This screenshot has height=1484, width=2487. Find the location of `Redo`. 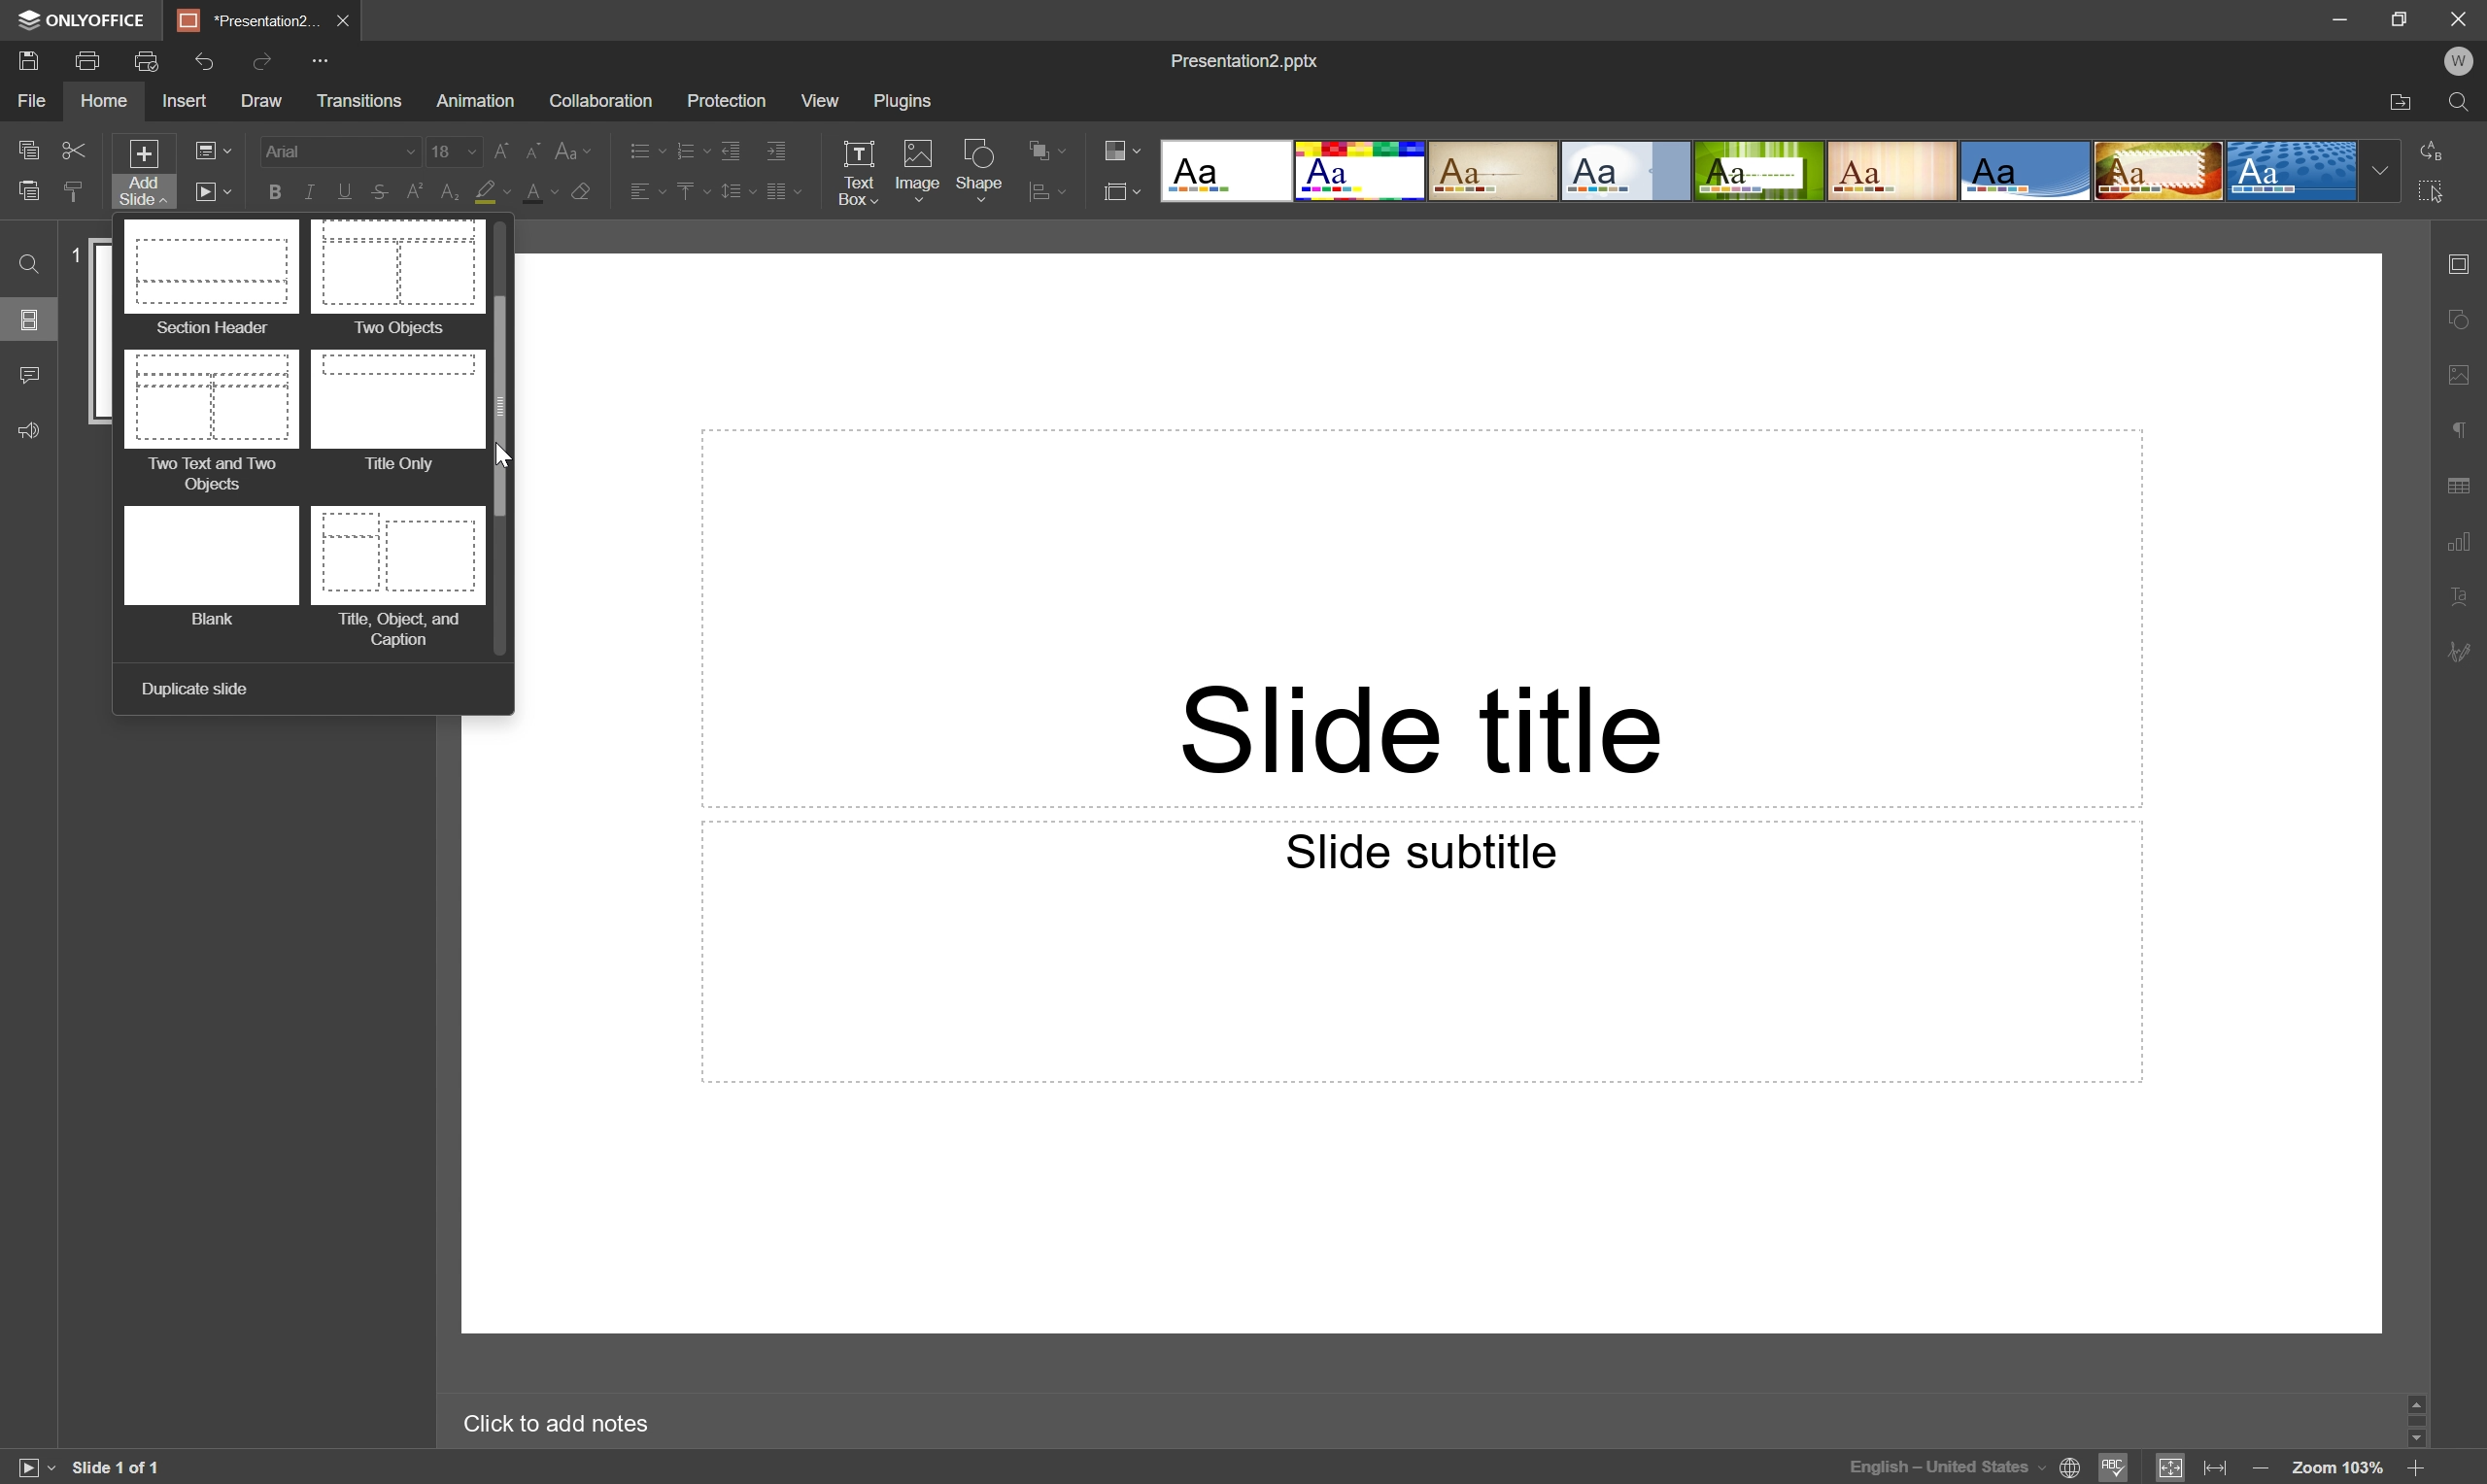

Redo is located at coordinates (266, 61).